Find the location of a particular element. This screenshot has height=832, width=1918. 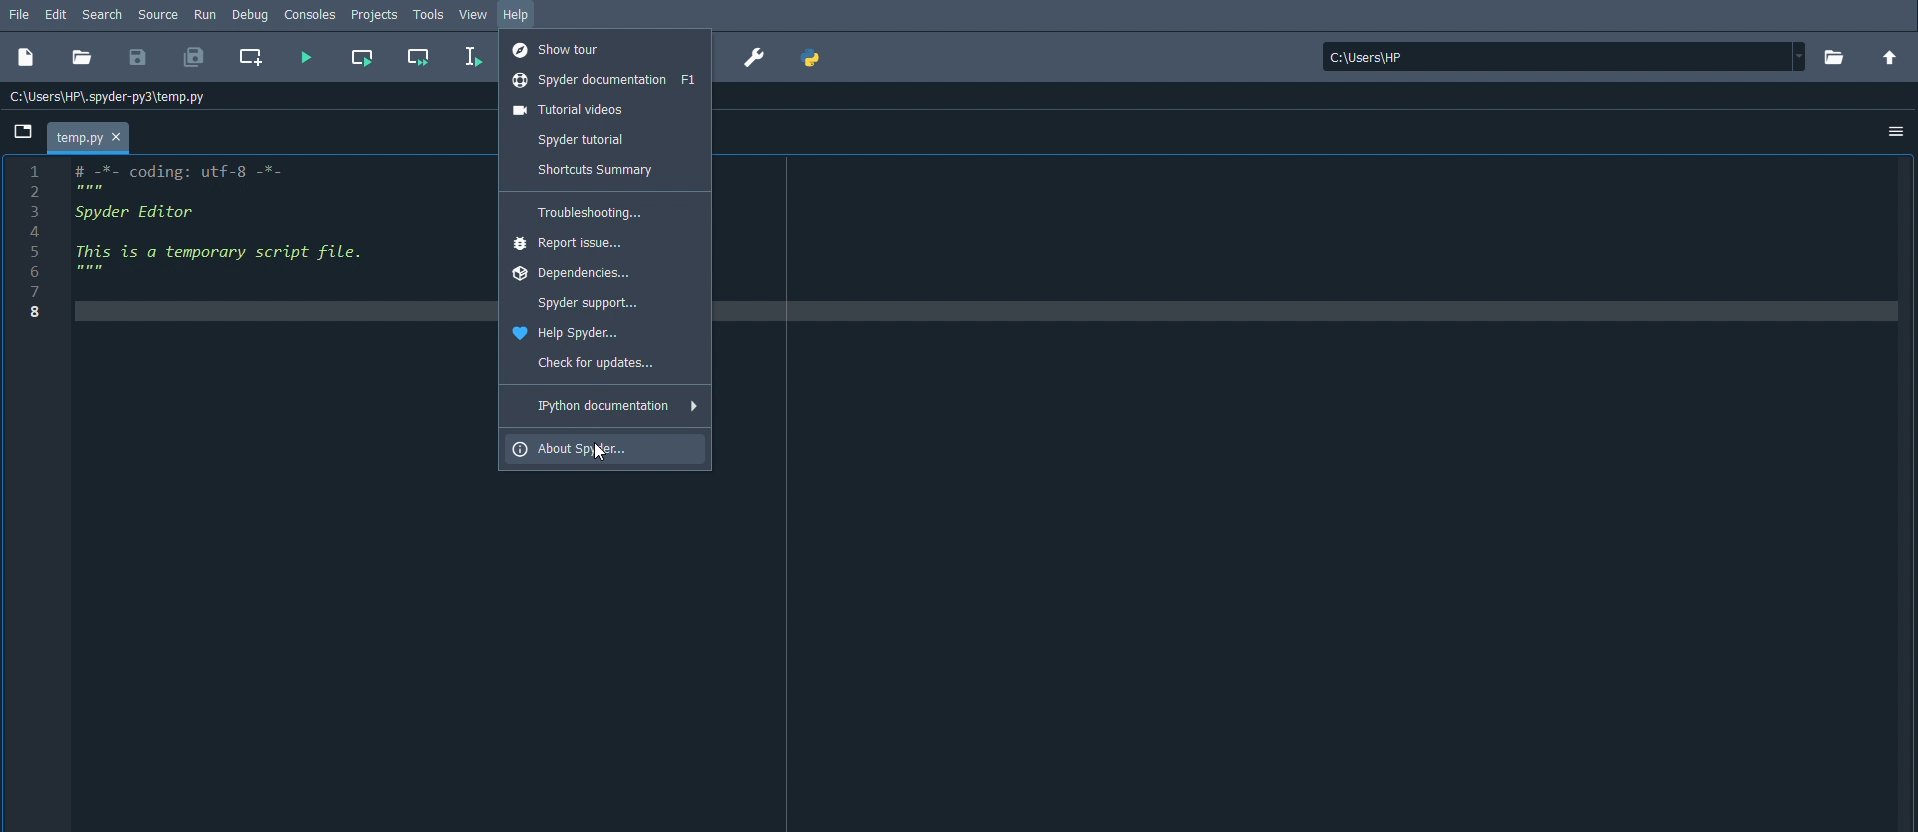

Create new cell at the current line is located at coordinates (250, 56).